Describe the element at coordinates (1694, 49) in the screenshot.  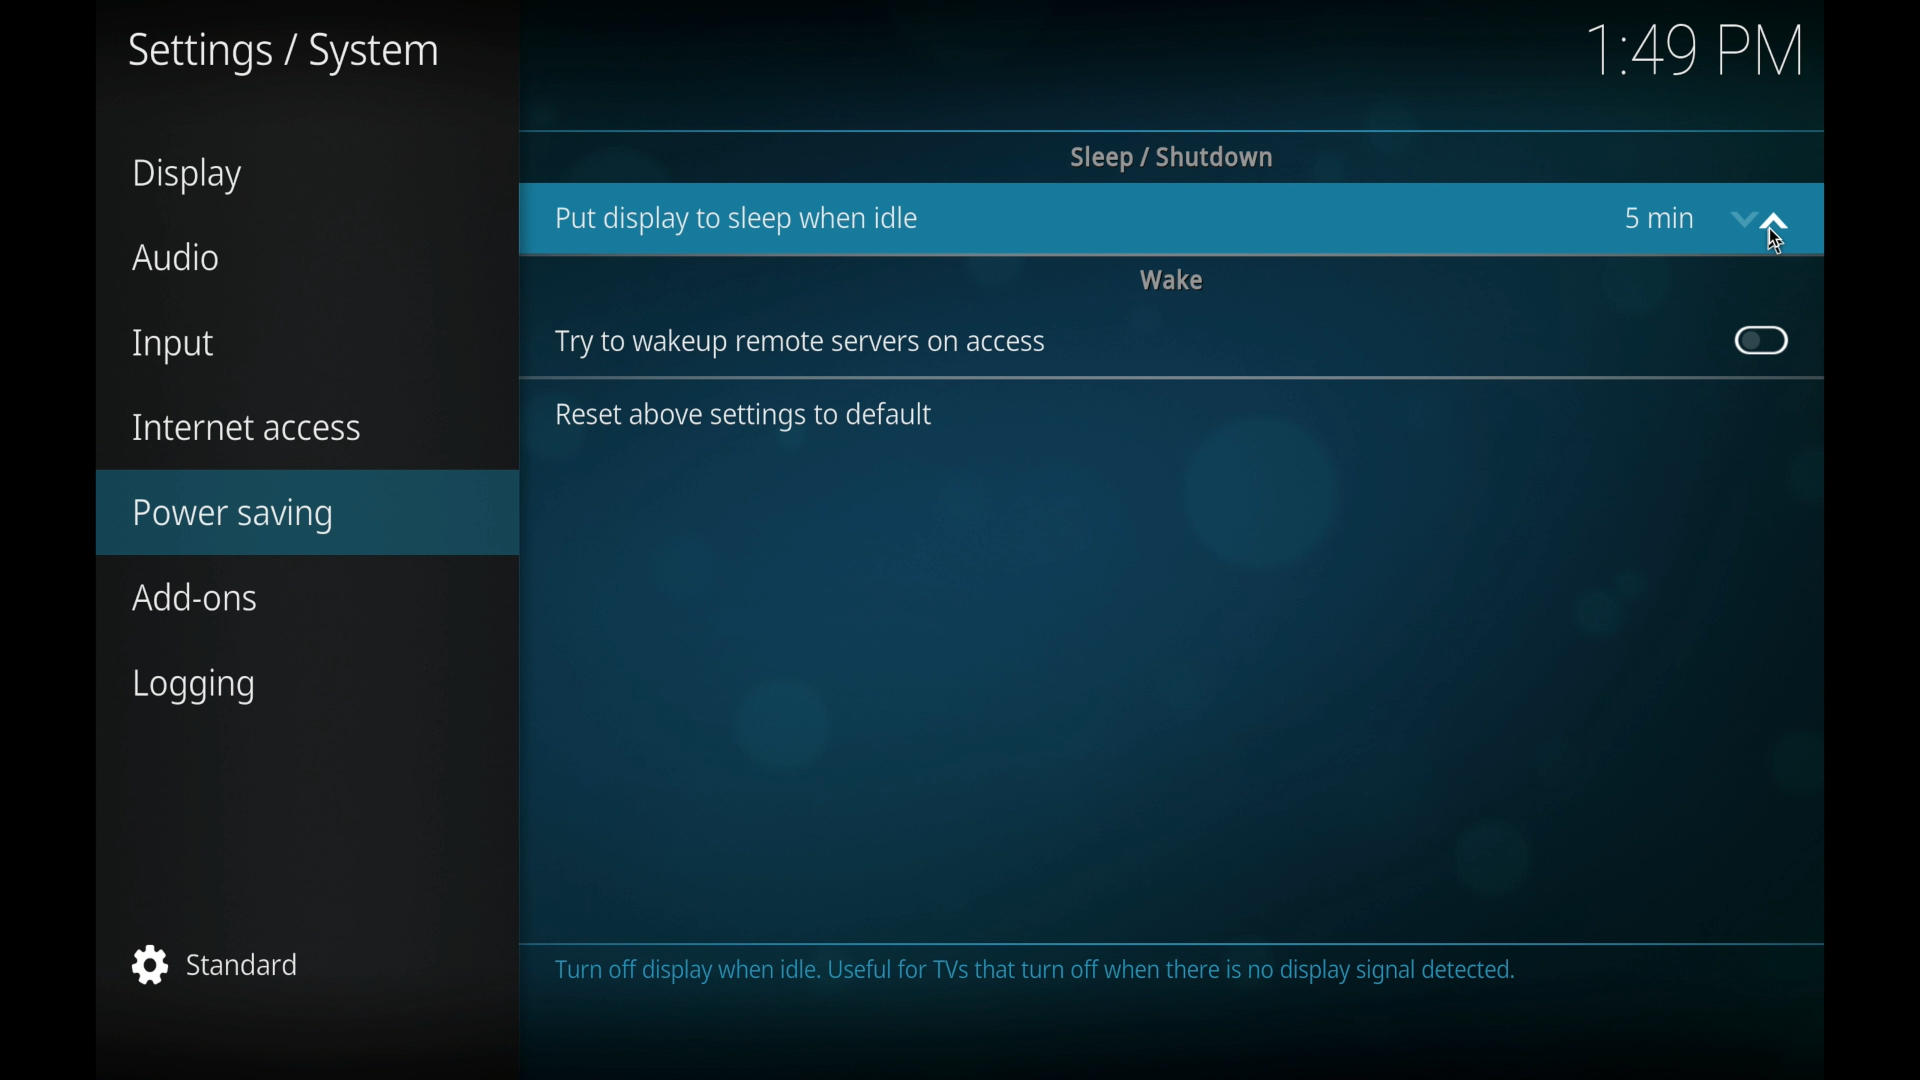
I see `time` at that location.